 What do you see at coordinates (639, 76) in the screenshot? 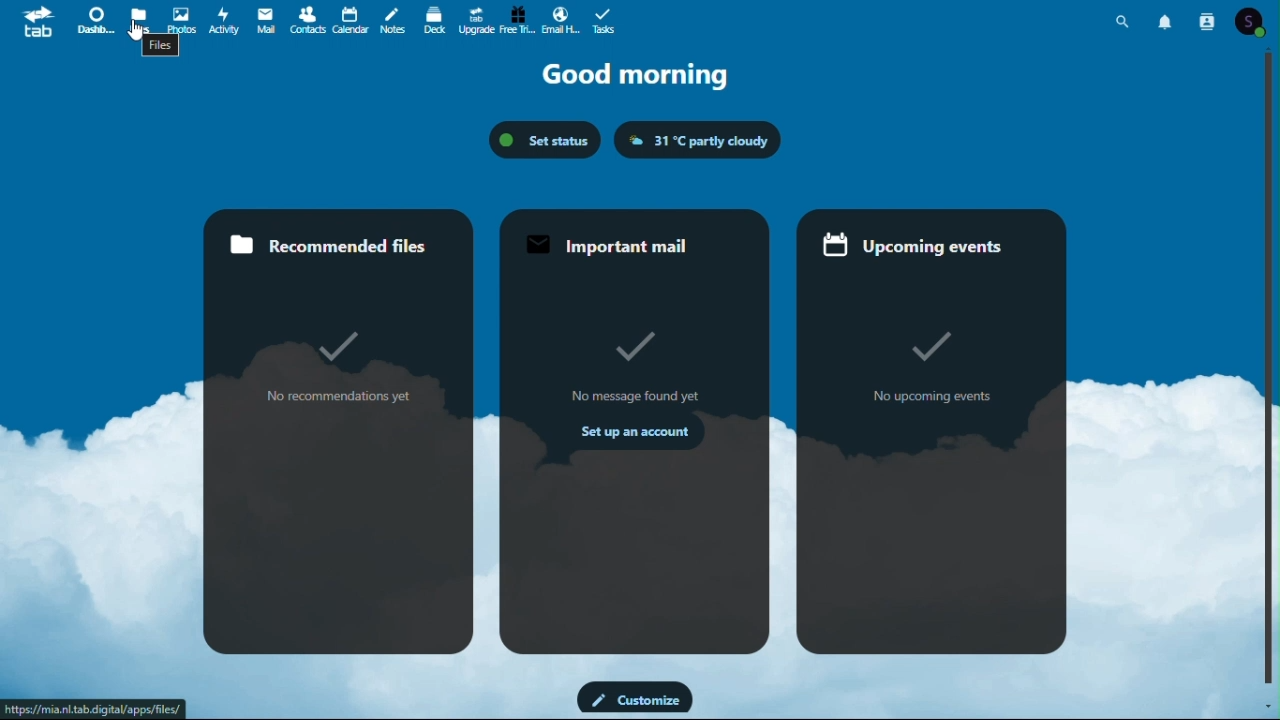
I see `Good morning` at bounding box center [639, 76].